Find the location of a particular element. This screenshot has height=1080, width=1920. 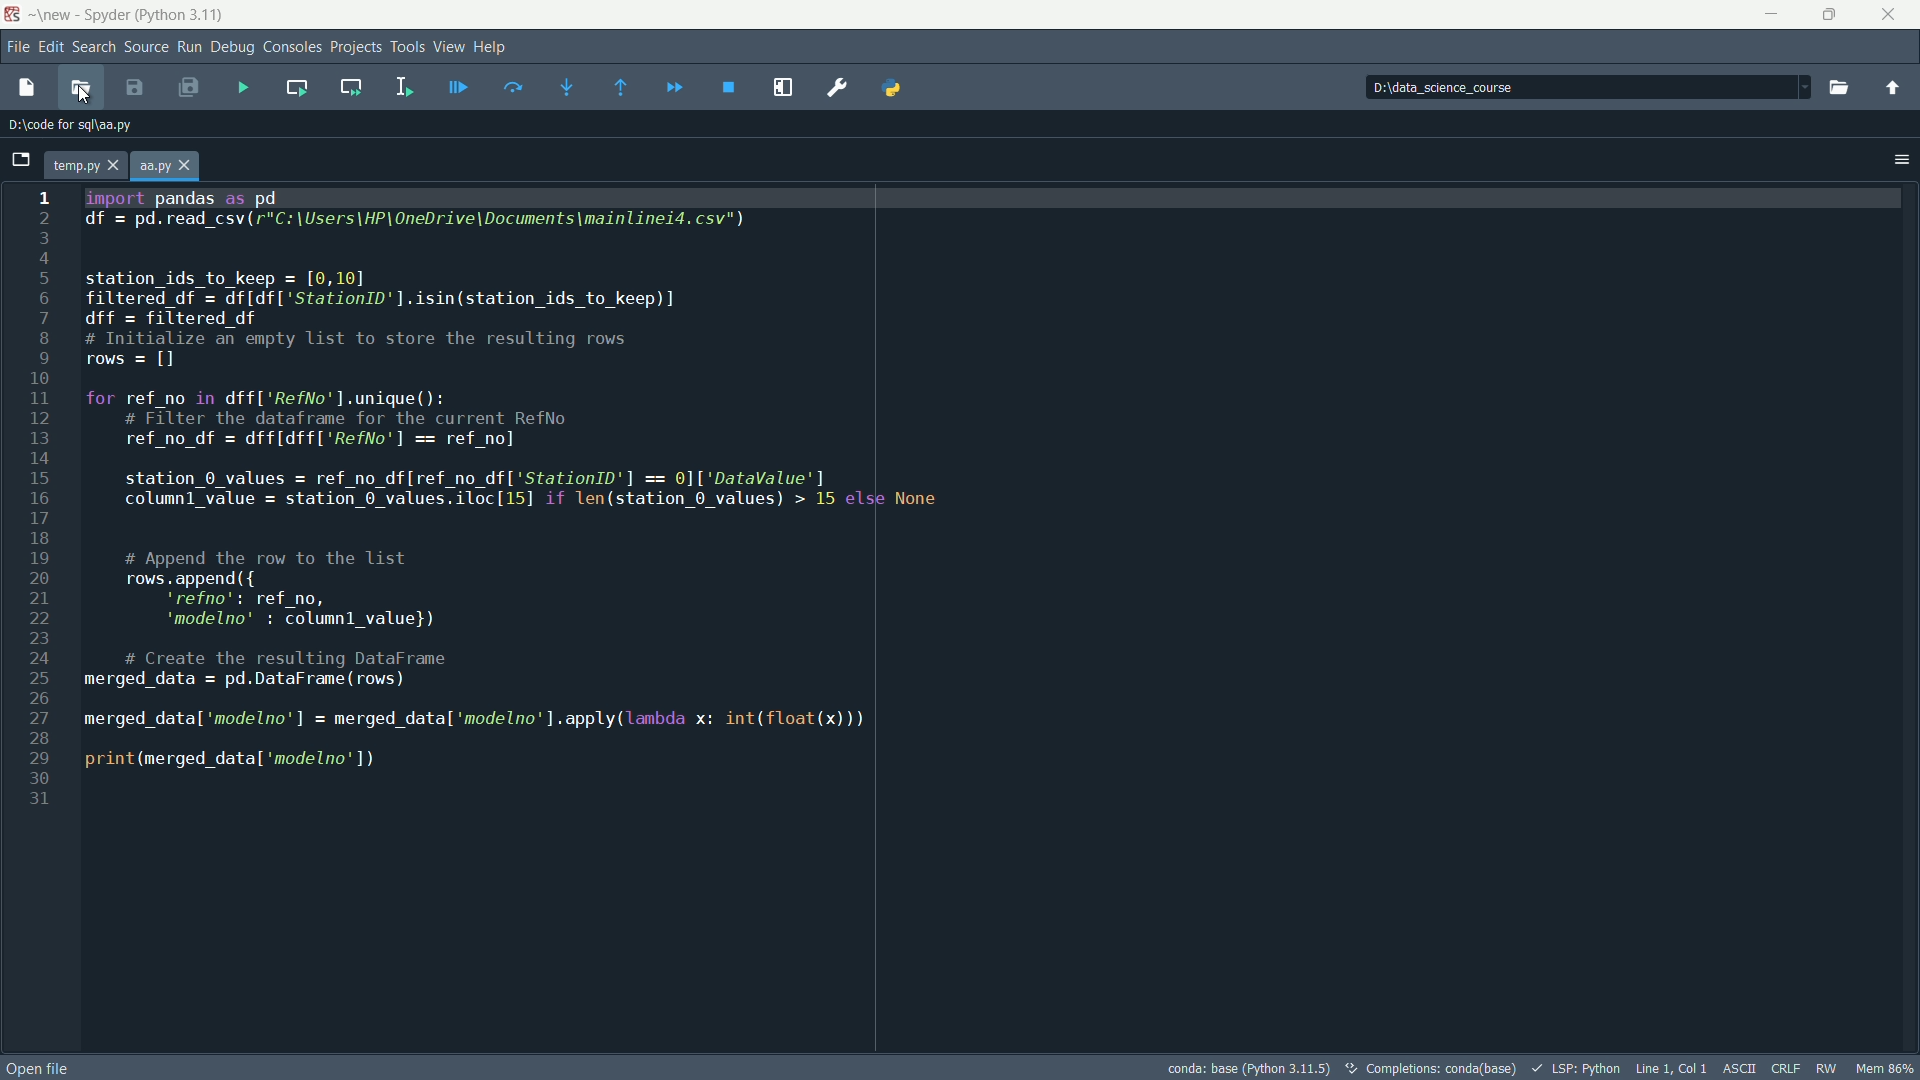

view menu is located at coordinates (449, 48).